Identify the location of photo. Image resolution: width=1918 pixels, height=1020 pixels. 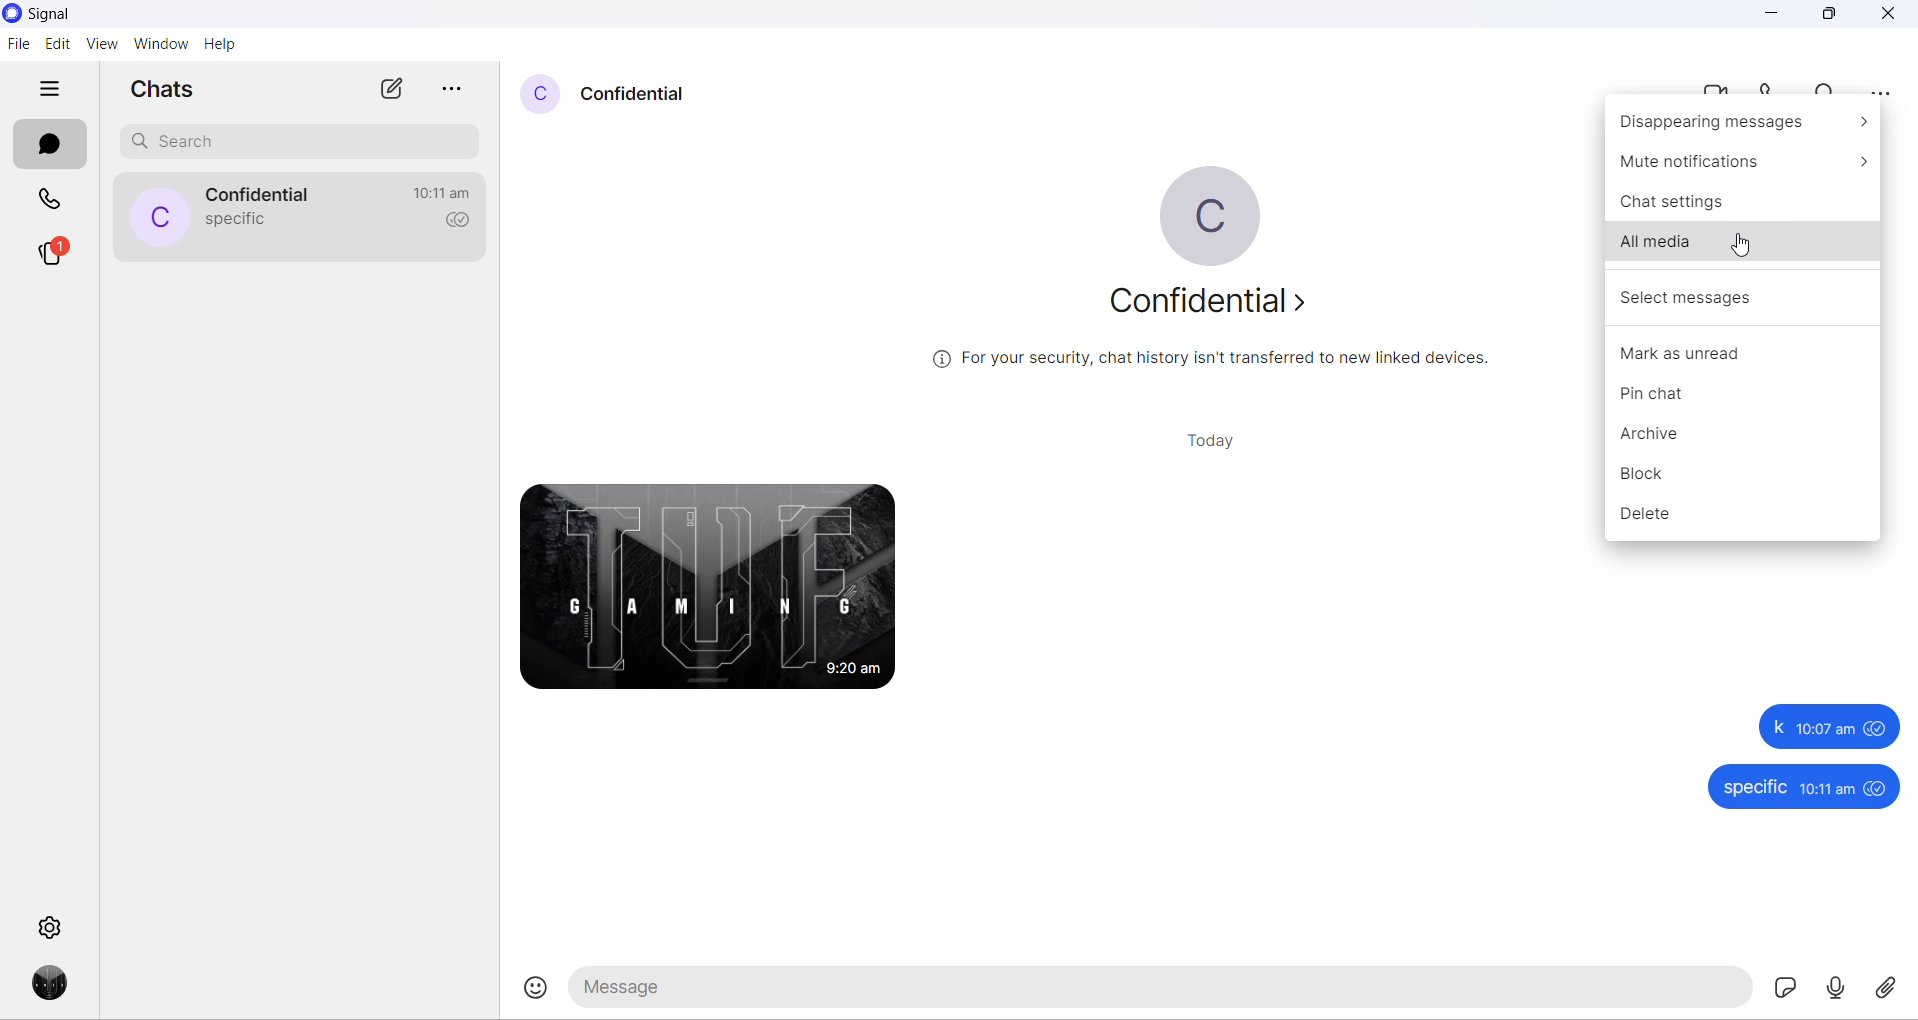
(708, 586).